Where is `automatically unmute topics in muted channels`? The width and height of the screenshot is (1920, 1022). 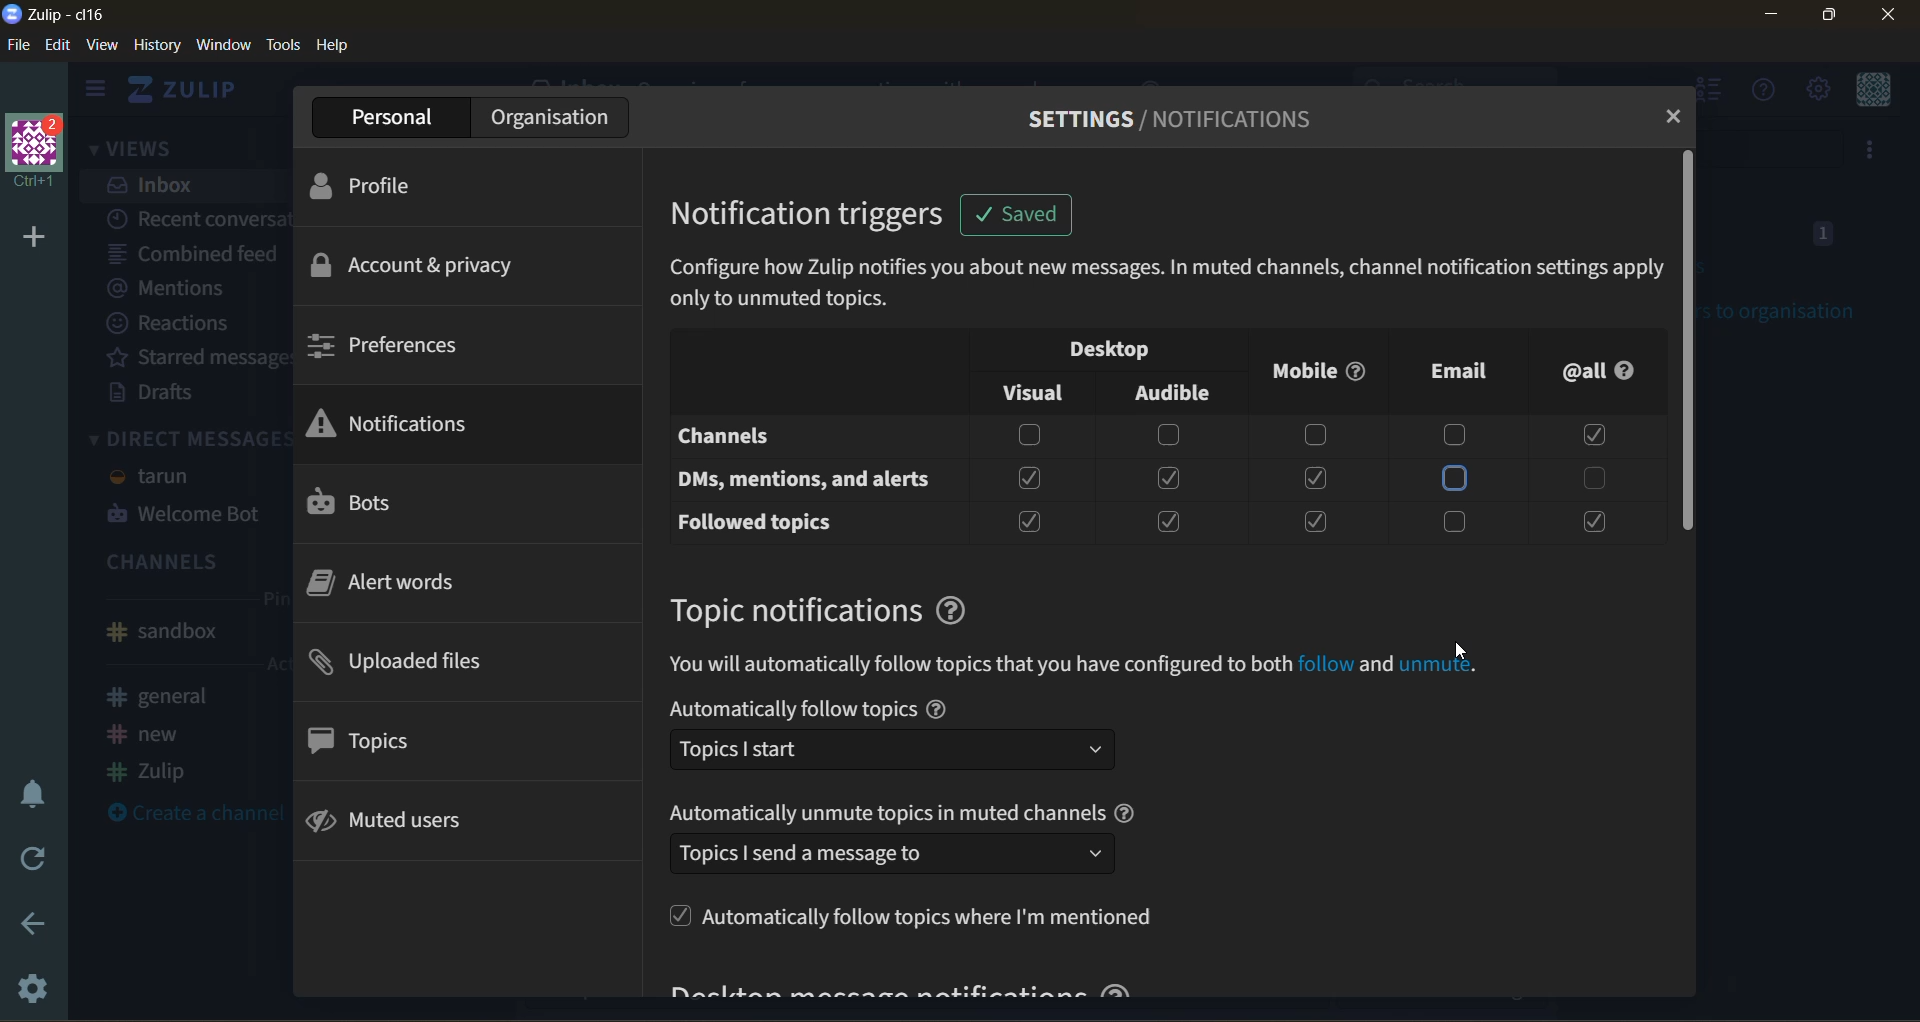 automatically unmute topics in muted channels is located at coordinates (911, 838).